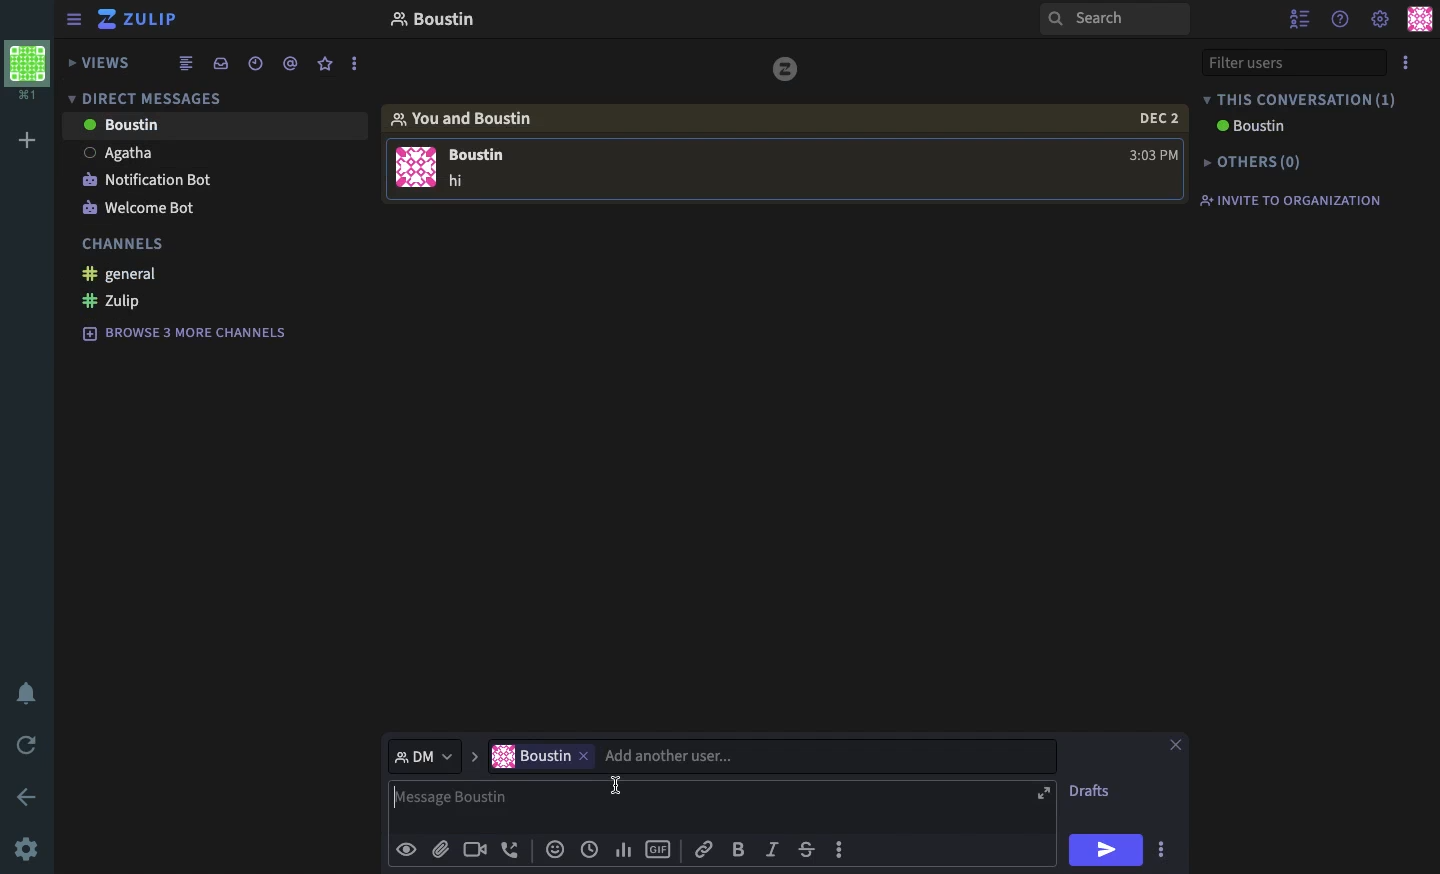  What do you see at coordinates (101, 65) in the screenshot?
I see `views` at bounding box center [101, 65].